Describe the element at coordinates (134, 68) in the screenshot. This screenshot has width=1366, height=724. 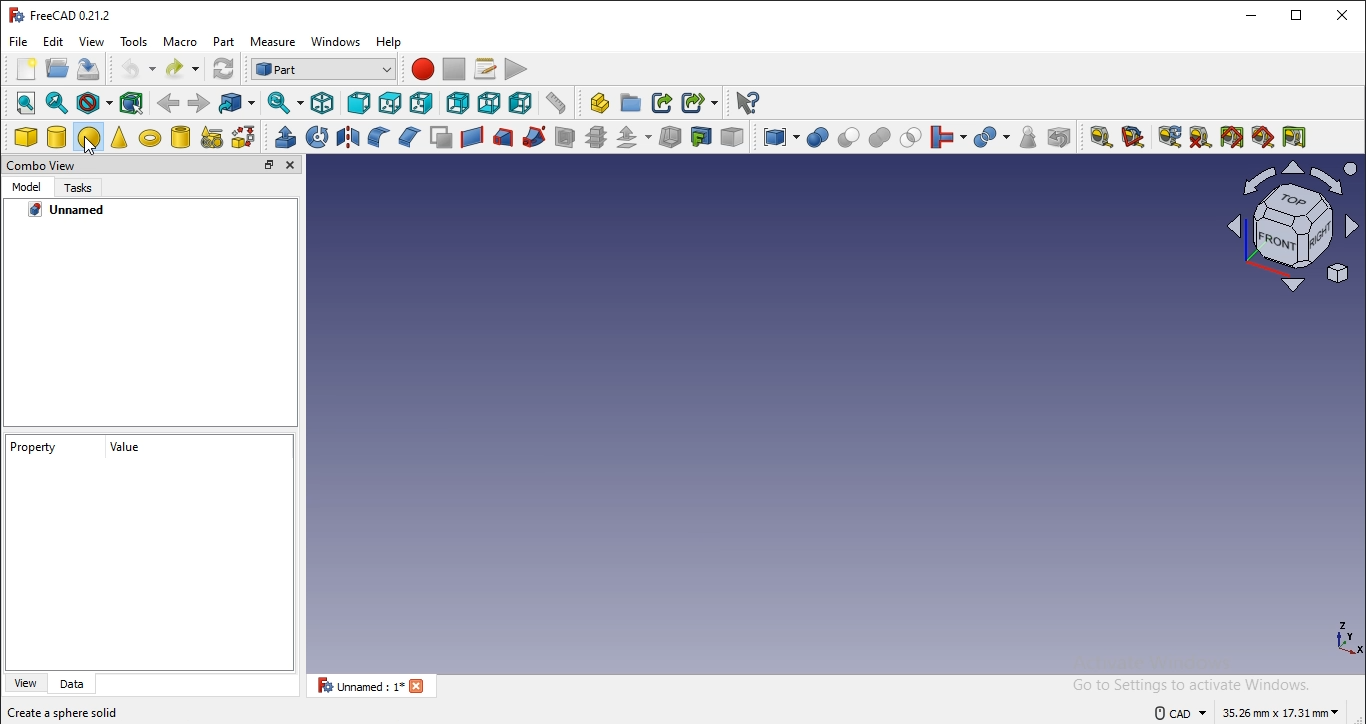
I see `undo` at that location.